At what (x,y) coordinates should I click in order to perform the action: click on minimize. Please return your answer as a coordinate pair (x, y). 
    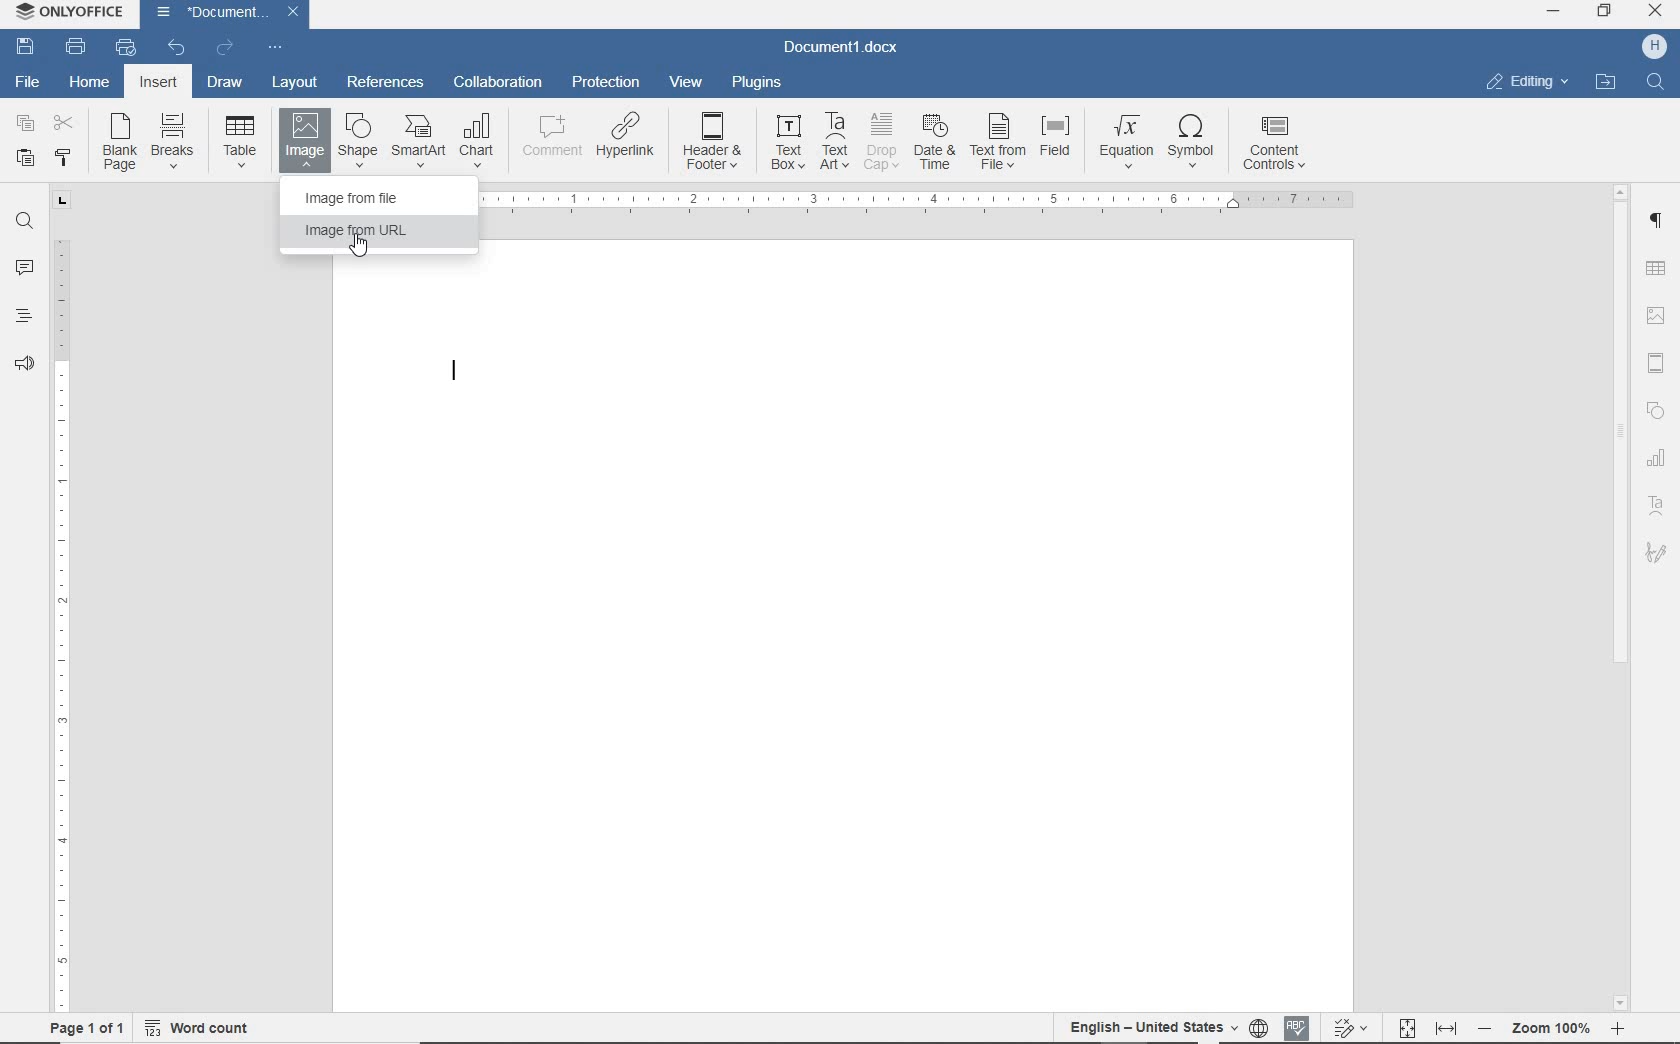
    Looking at the image, I should click on (1552, 10).